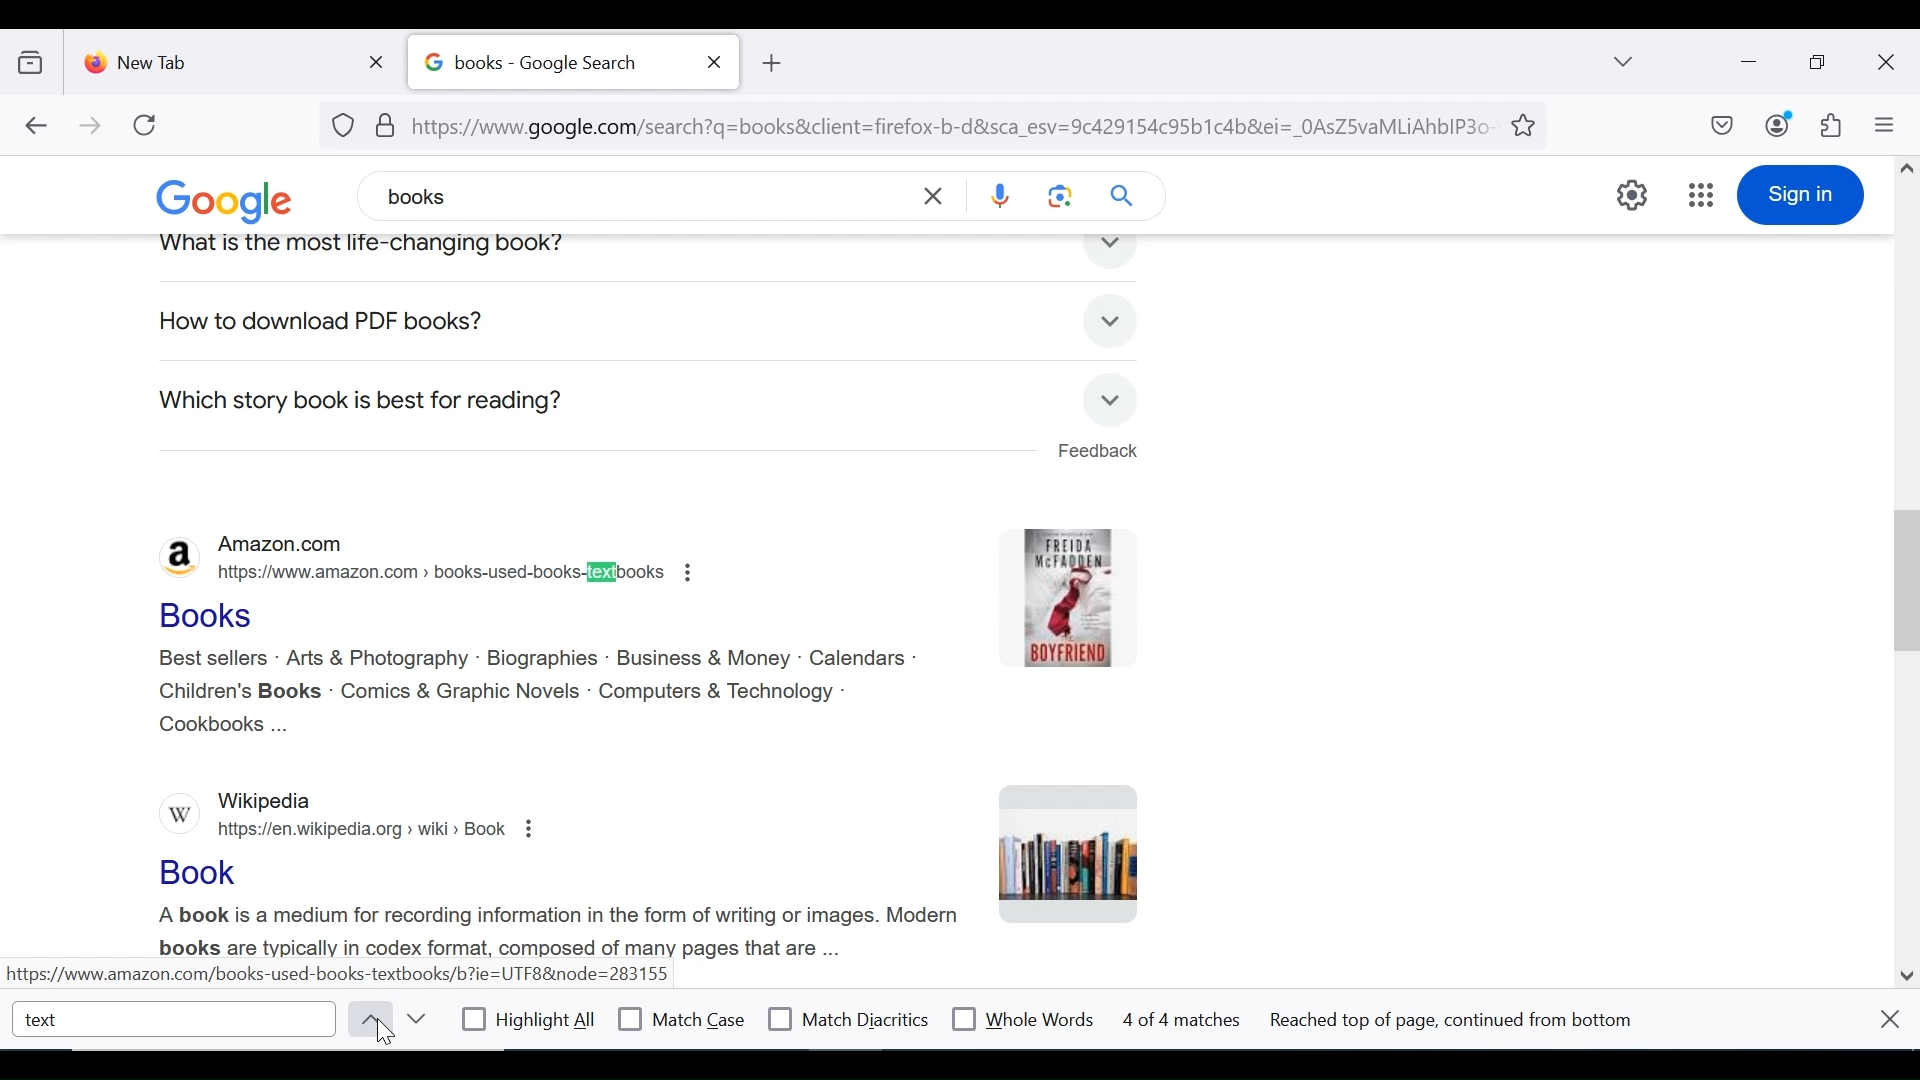  Describe the element at coordinates (1700, 195) in the screenshot. I see `google apps` at that location.